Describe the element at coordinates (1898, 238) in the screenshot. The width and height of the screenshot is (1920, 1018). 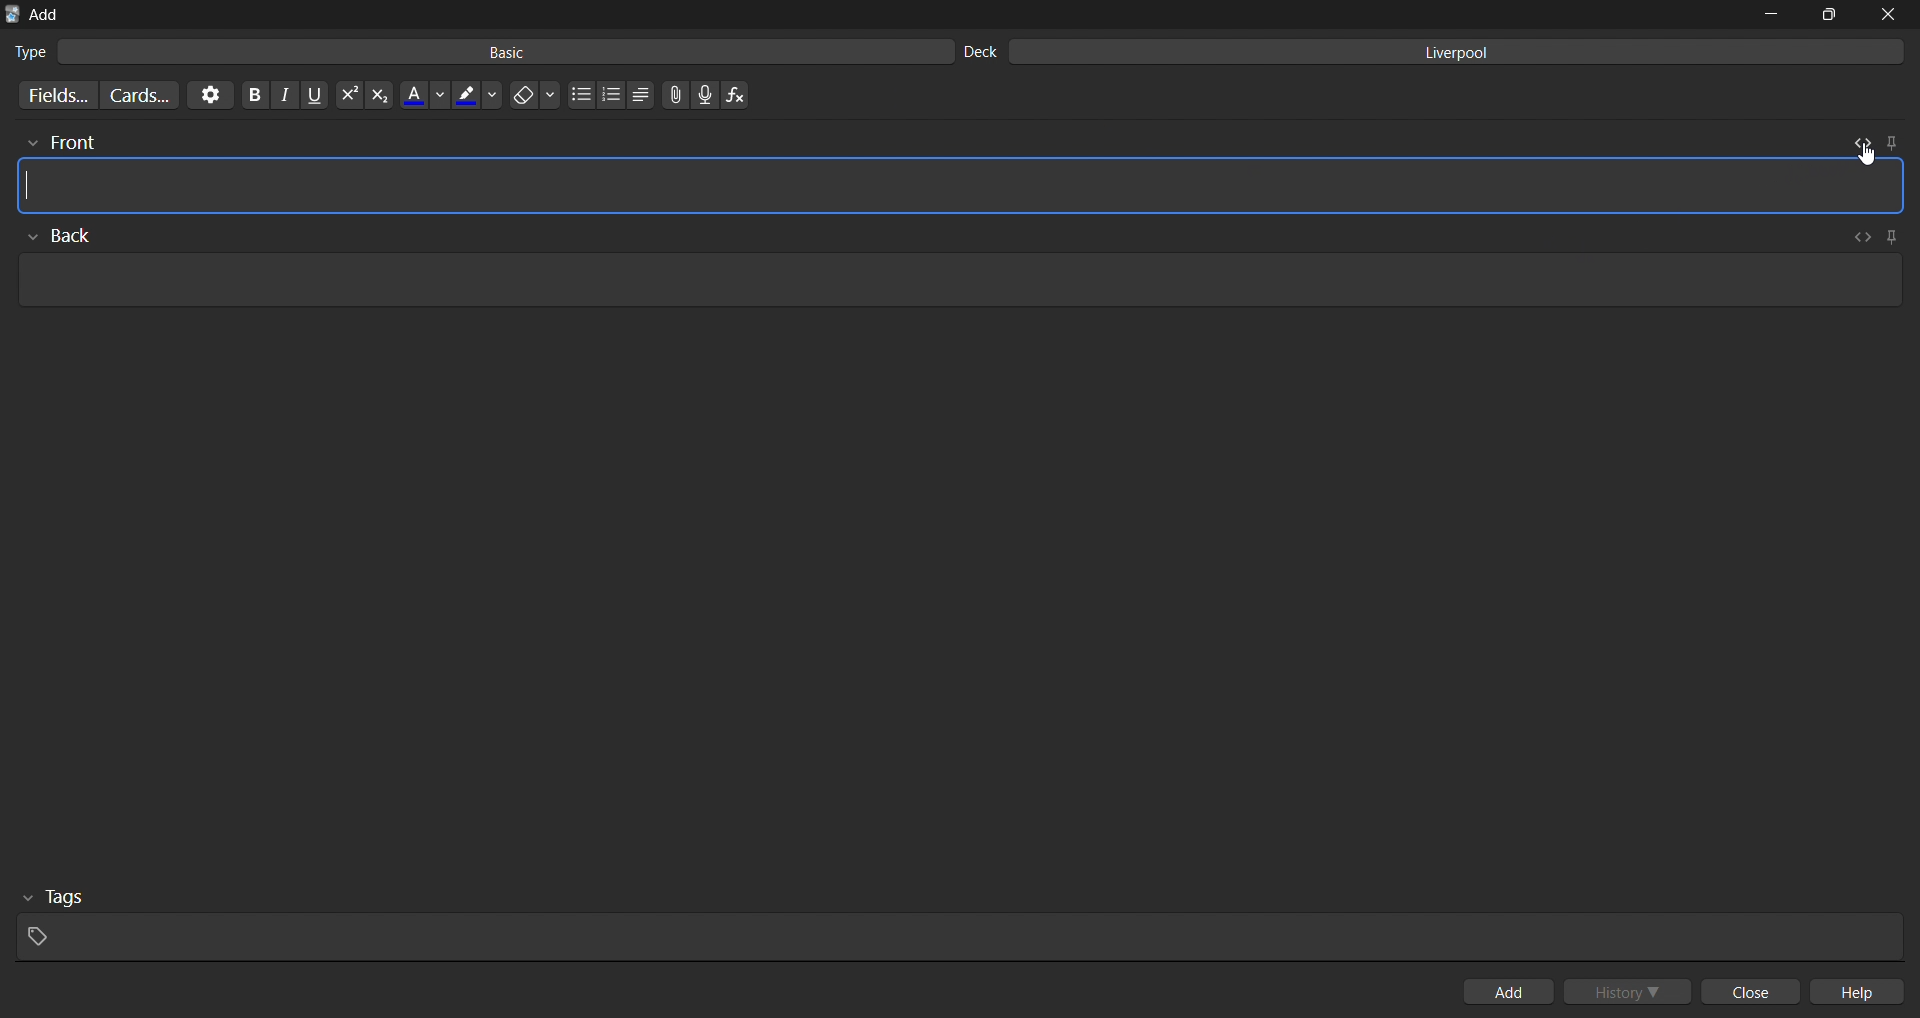
I see `pin` at that location.